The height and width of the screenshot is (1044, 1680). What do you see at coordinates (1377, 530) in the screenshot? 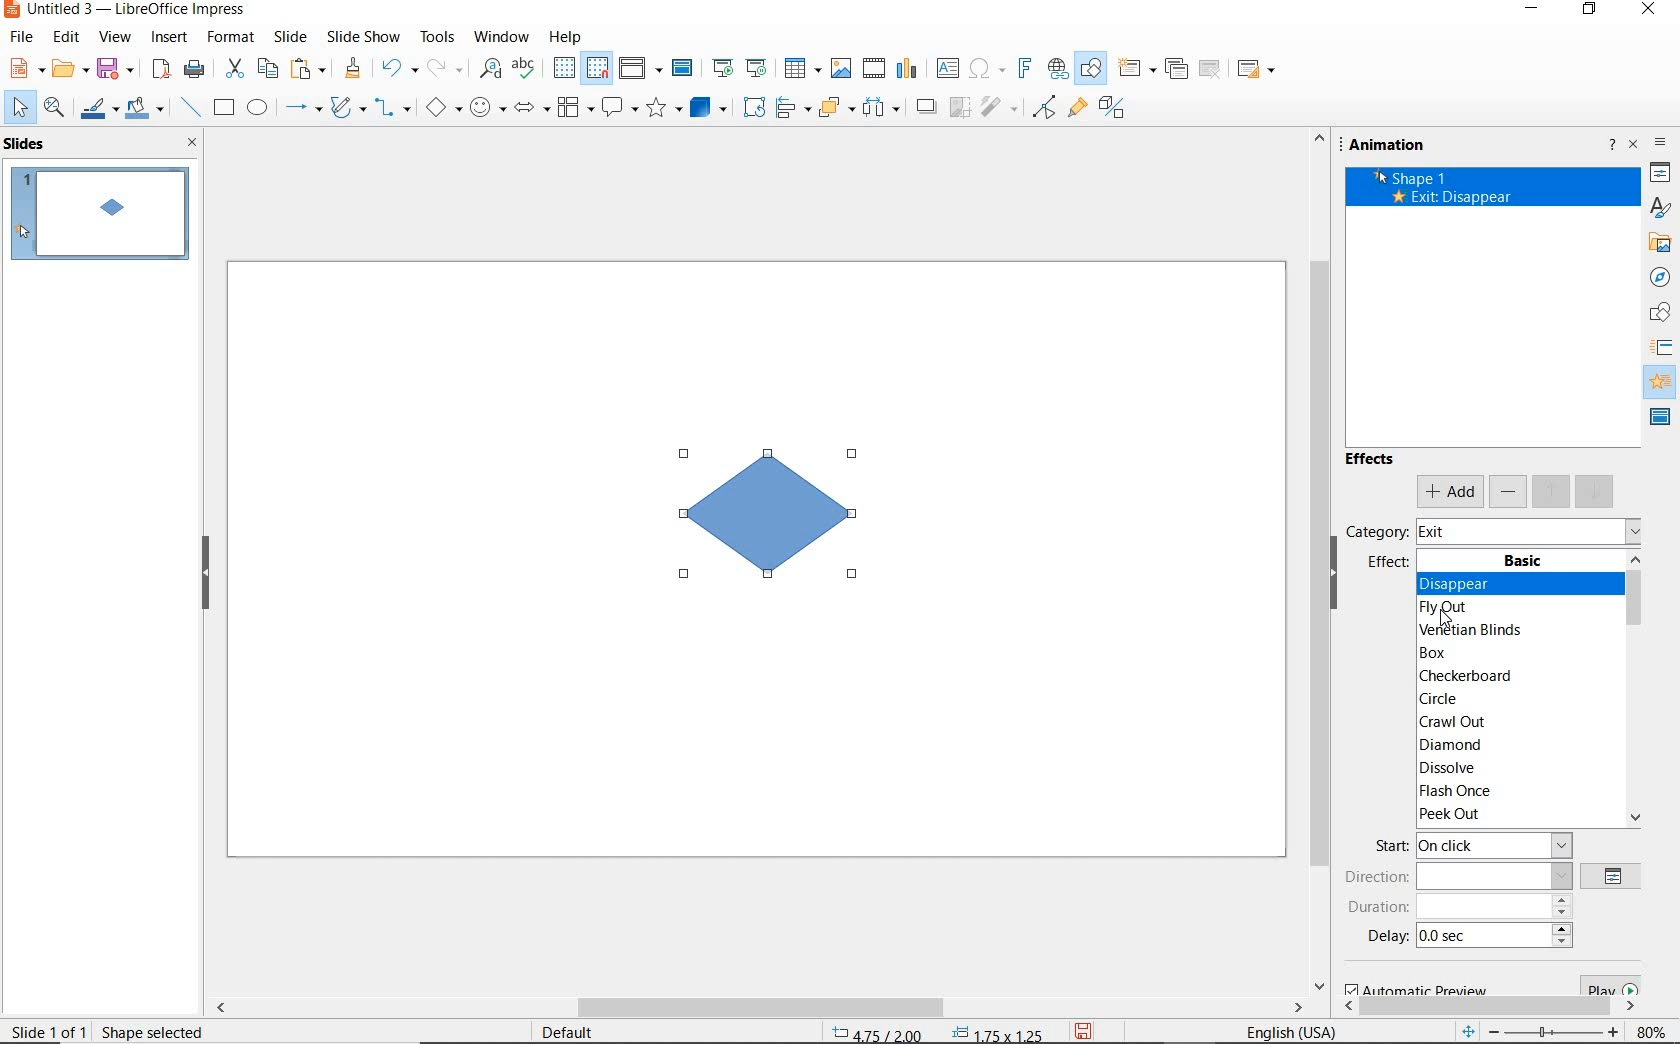
I see `category` at bounding box center [1377, 530].